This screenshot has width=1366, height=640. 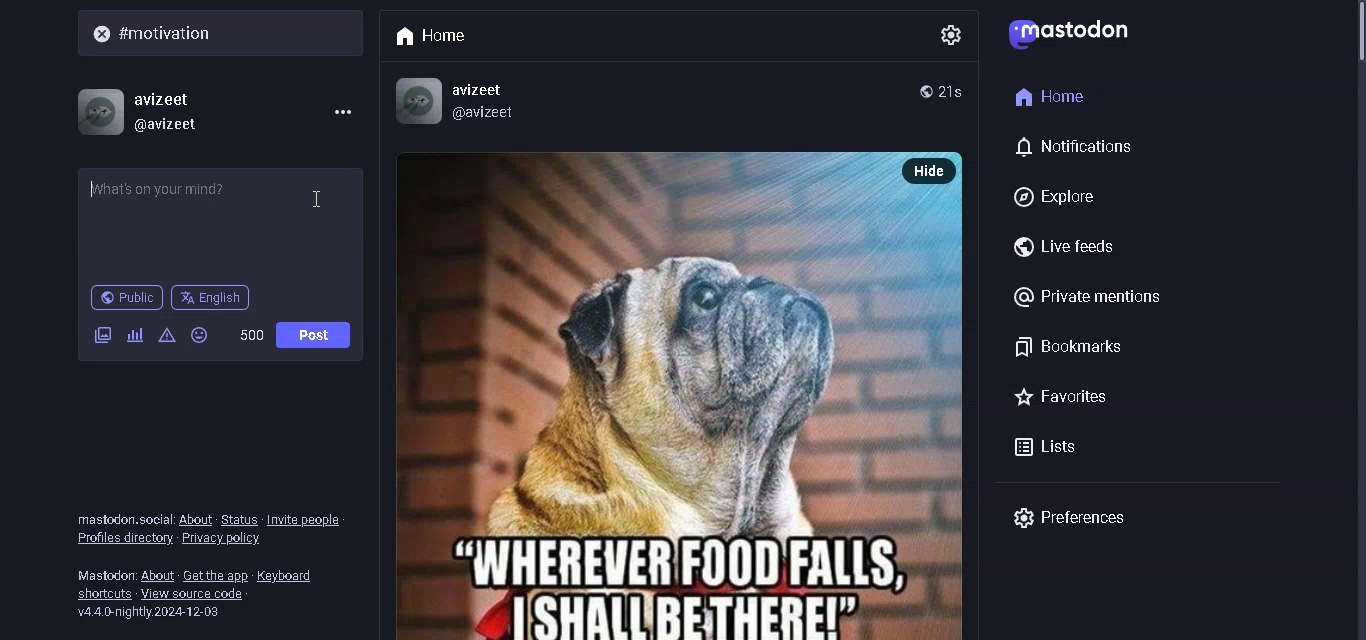 What do you see at coordinates (239, 518) in the screenshot?
I see `status` at bounding box center [239, 518].